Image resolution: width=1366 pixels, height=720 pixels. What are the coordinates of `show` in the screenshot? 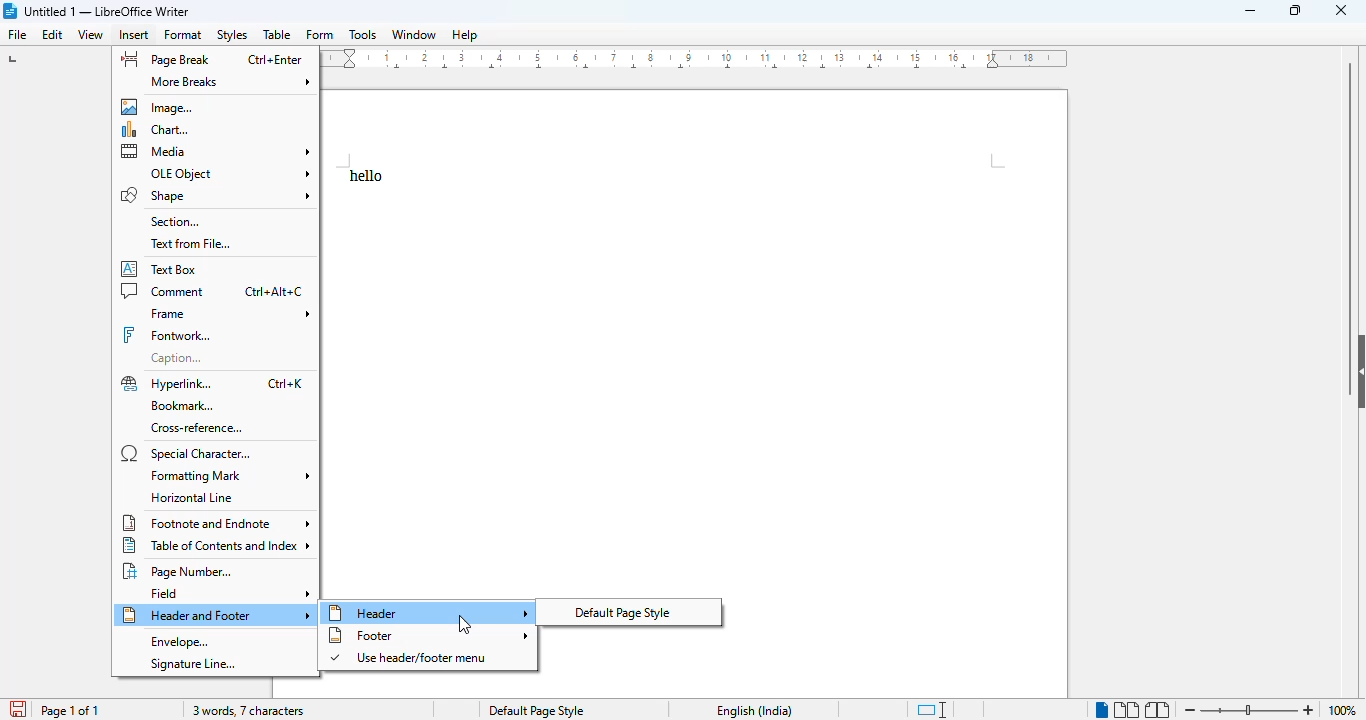 It's located at (1357, 371).